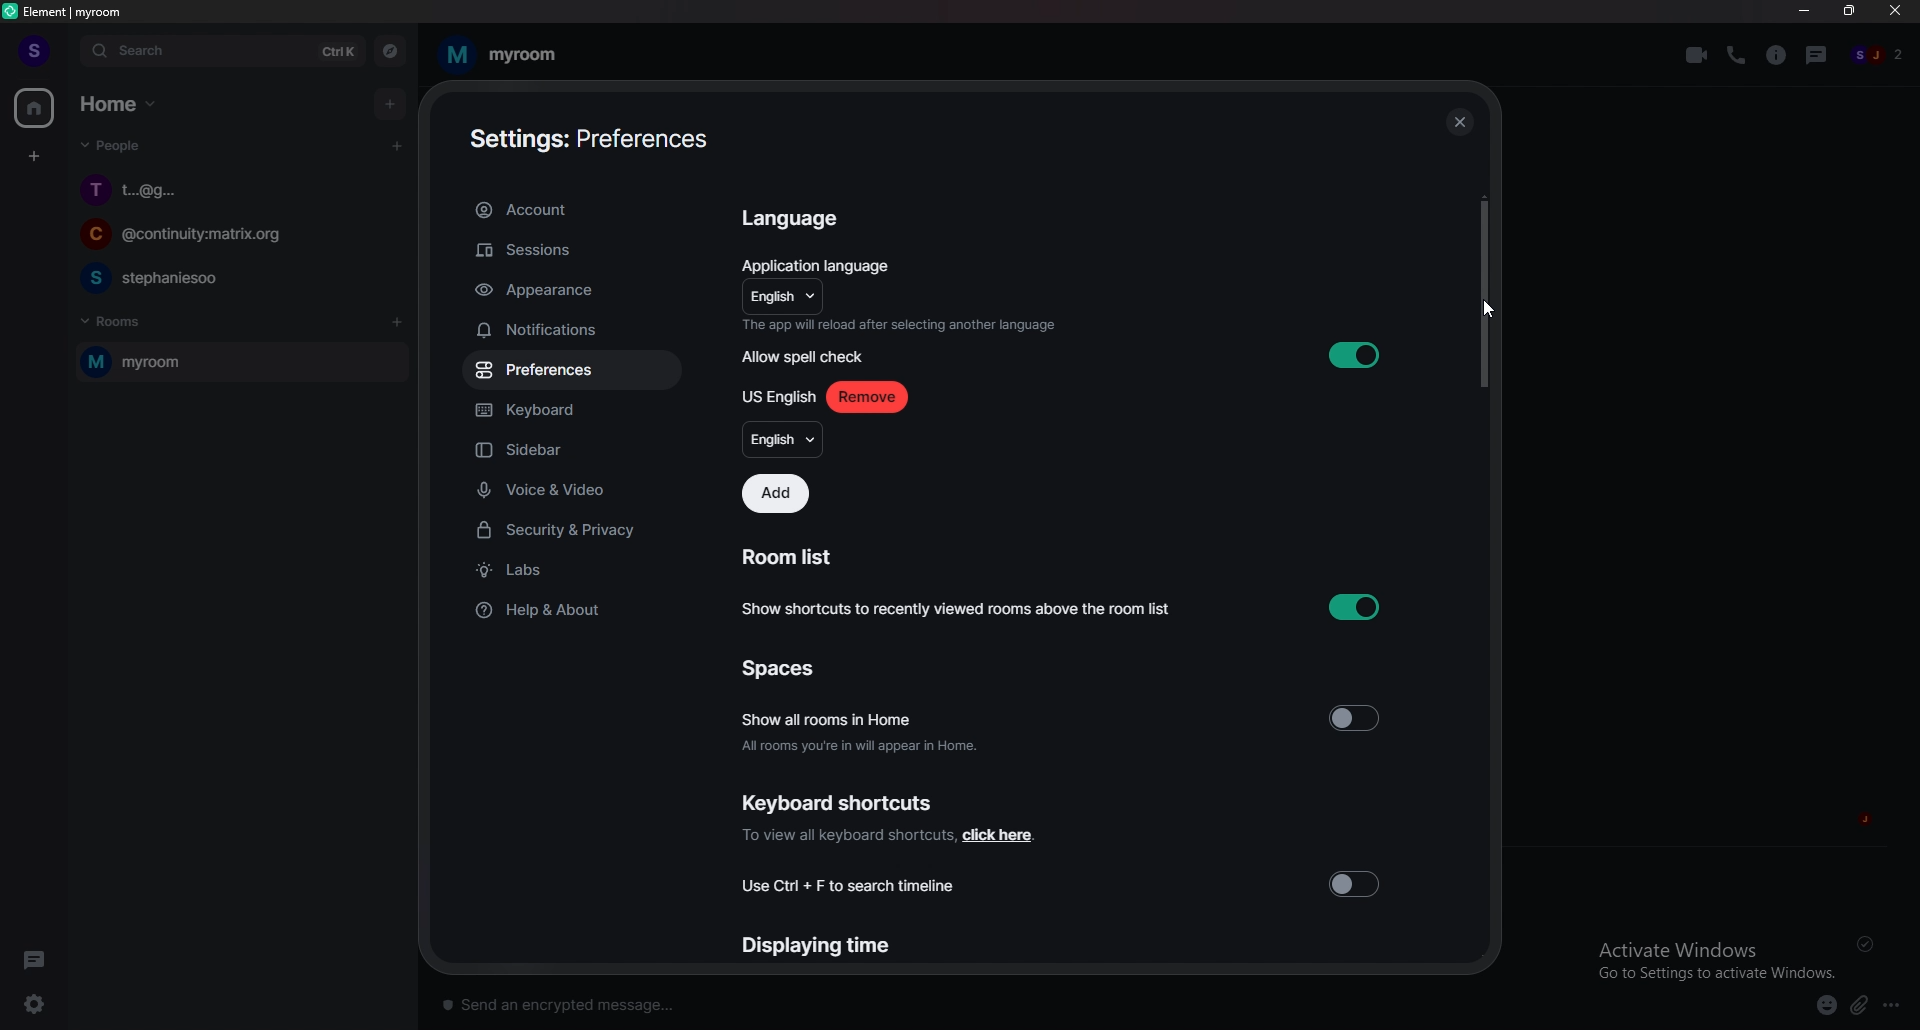 The width and height of the screenshot is (1920, 1030). Describe the element at coordinates (107, 149) in the screenshot. I see `People` at that location.